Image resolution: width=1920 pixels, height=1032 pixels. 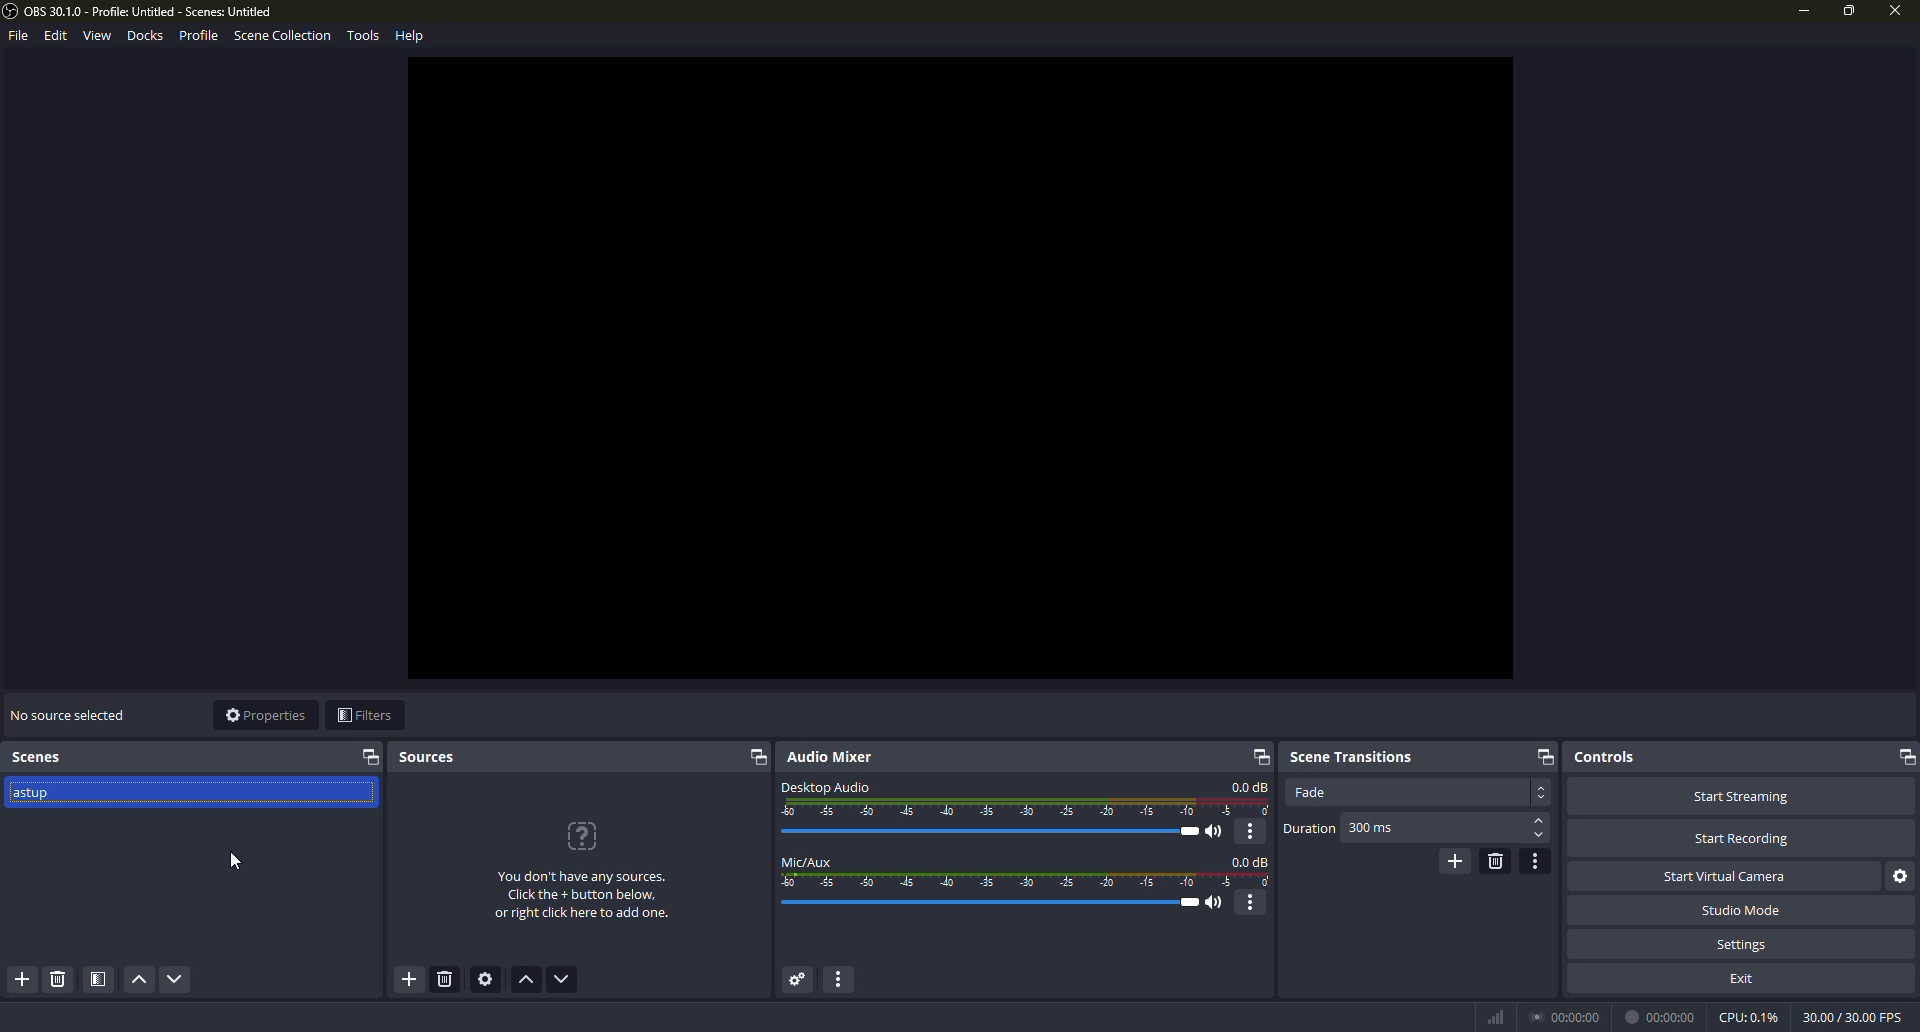 I want to click on db, so click(x=1250, y=787).